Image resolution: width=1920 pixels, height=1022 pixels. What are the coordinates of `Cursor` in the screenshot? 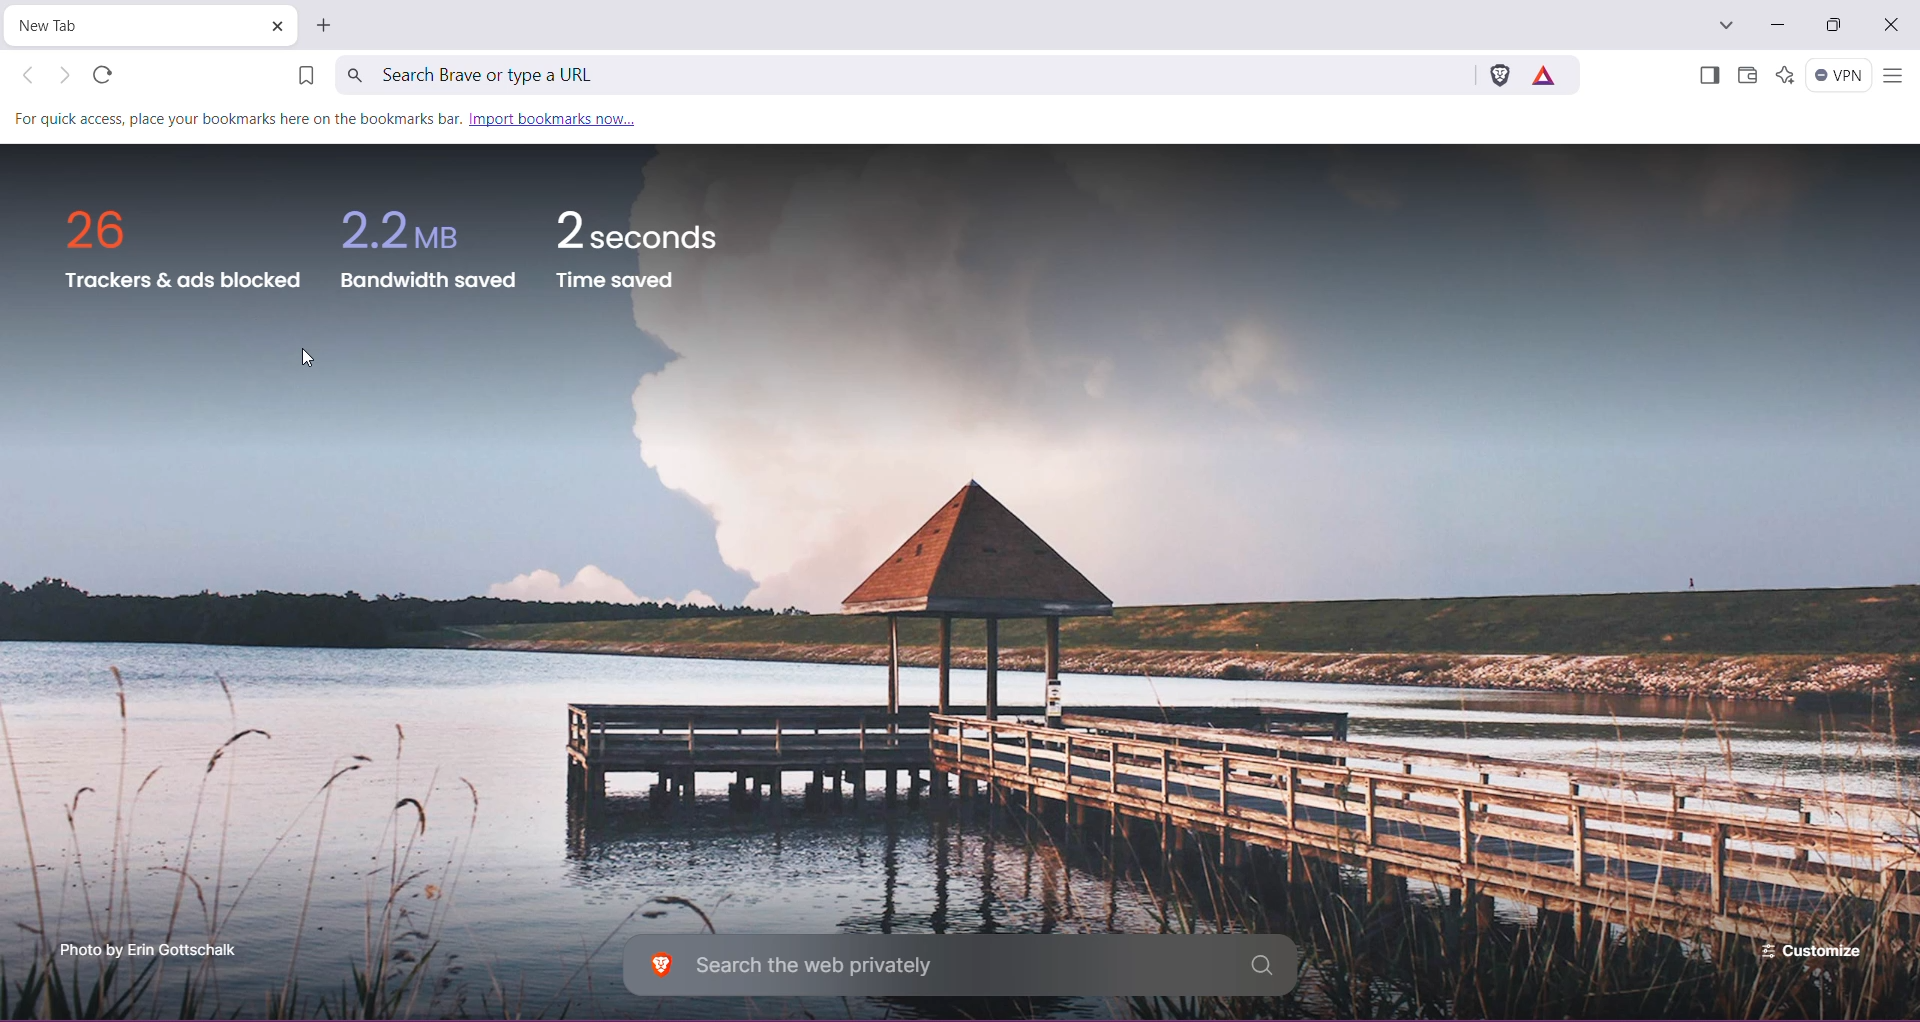 It's located at (299, 350).